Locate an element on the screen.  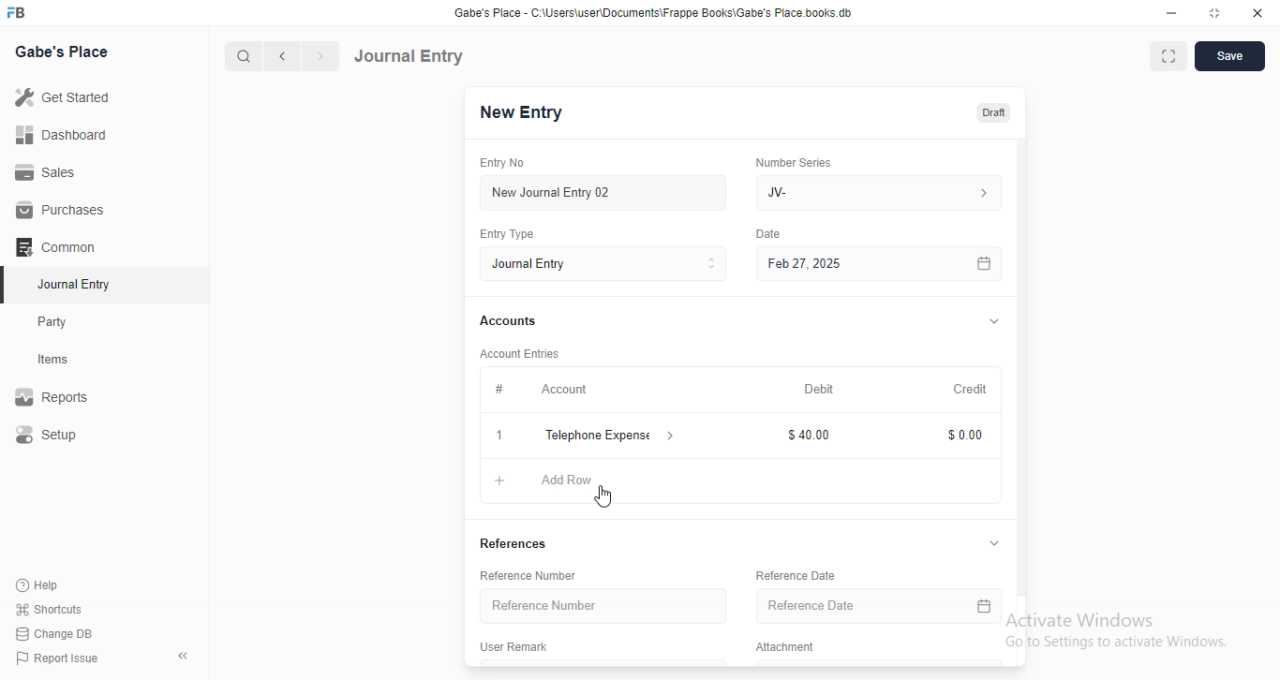
Entry Type is located at coordinates (507, 235).